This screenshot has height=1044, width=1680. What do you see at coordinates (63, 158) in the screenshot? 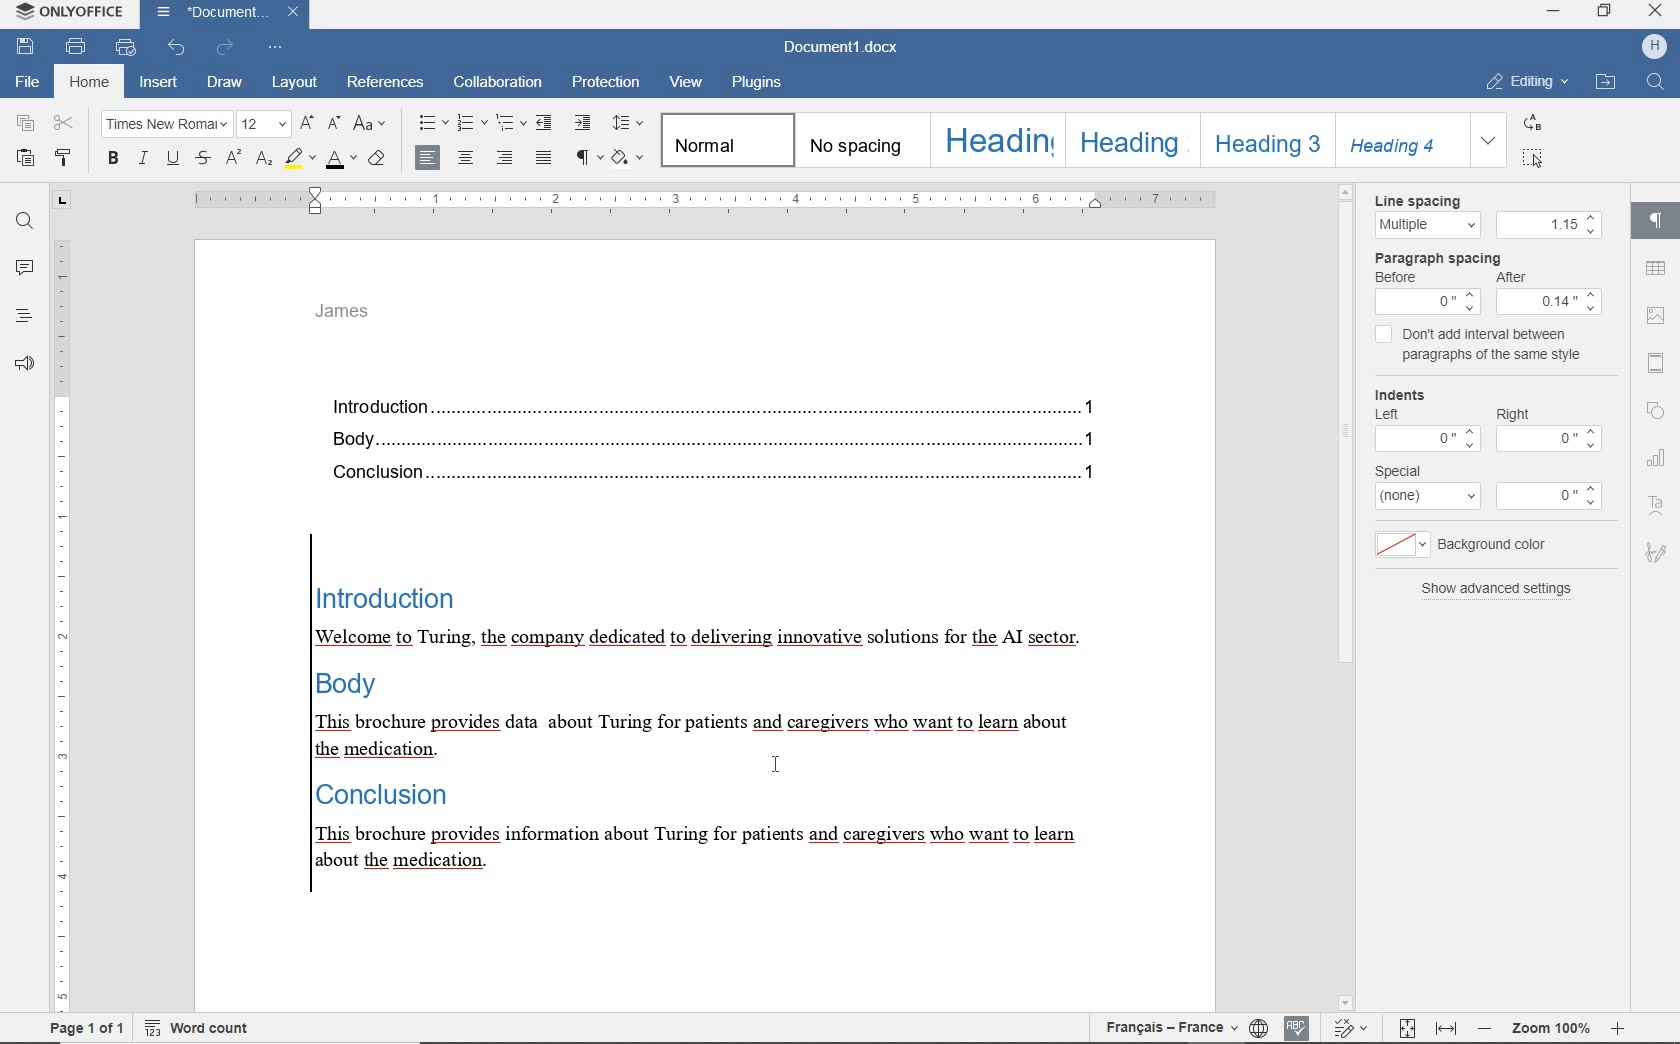
I see `copy style` at bounding box center [63, 158].